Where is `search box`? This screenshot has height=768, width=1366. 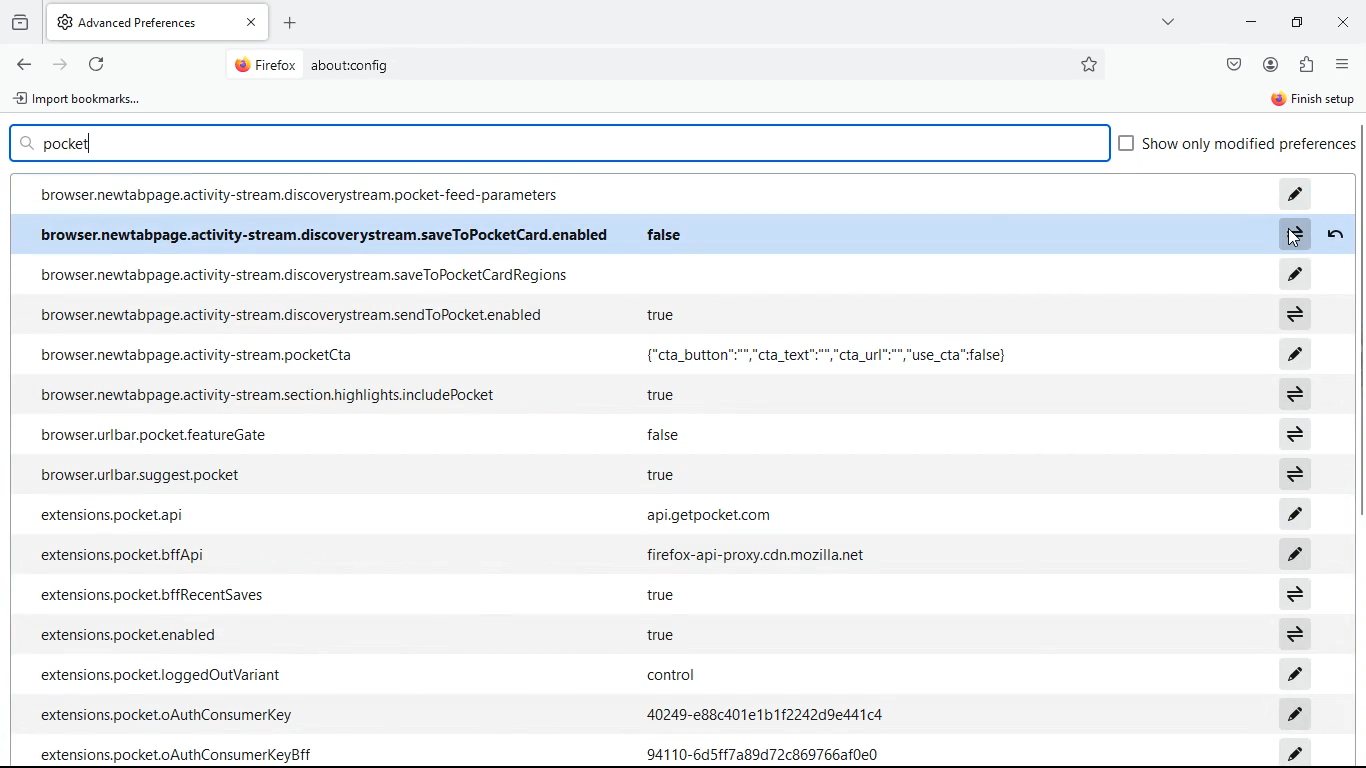 search box is located at coordinates (560, 142).